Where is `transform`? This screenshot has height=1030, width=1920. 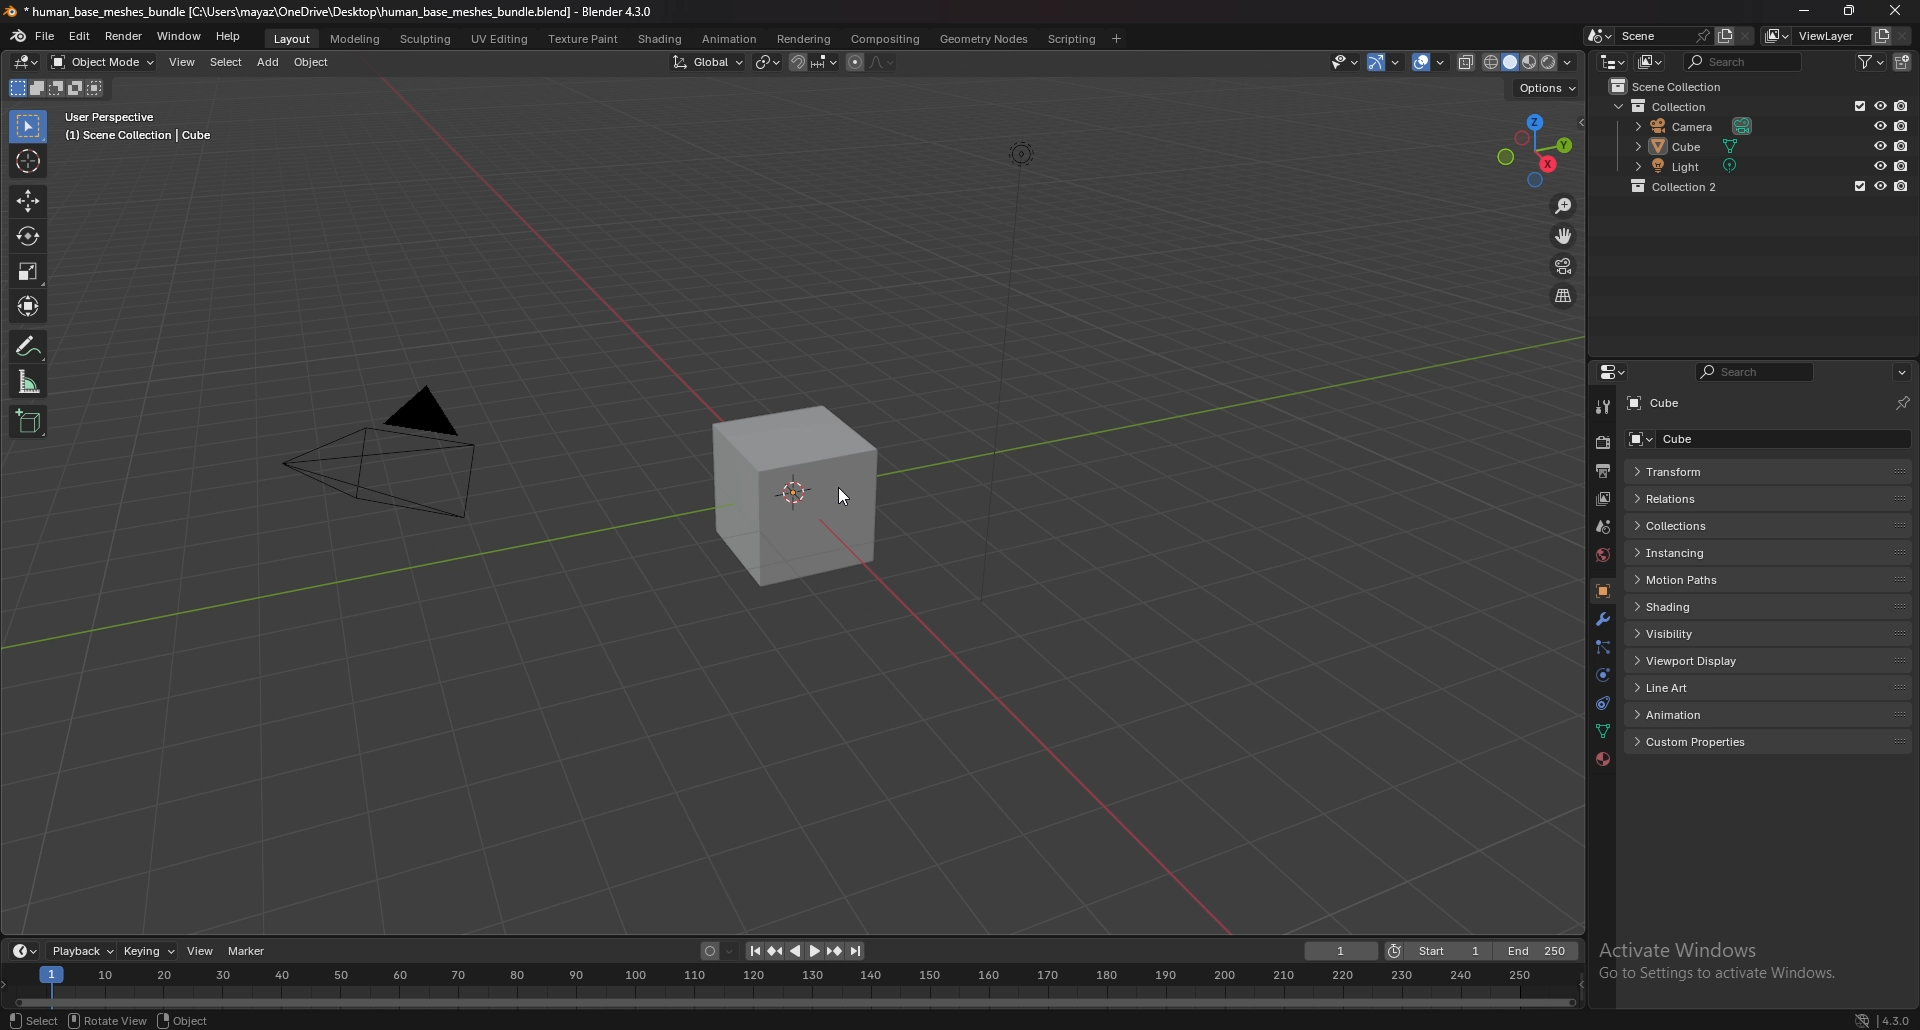
transform is located at coordinates (1699, 471).